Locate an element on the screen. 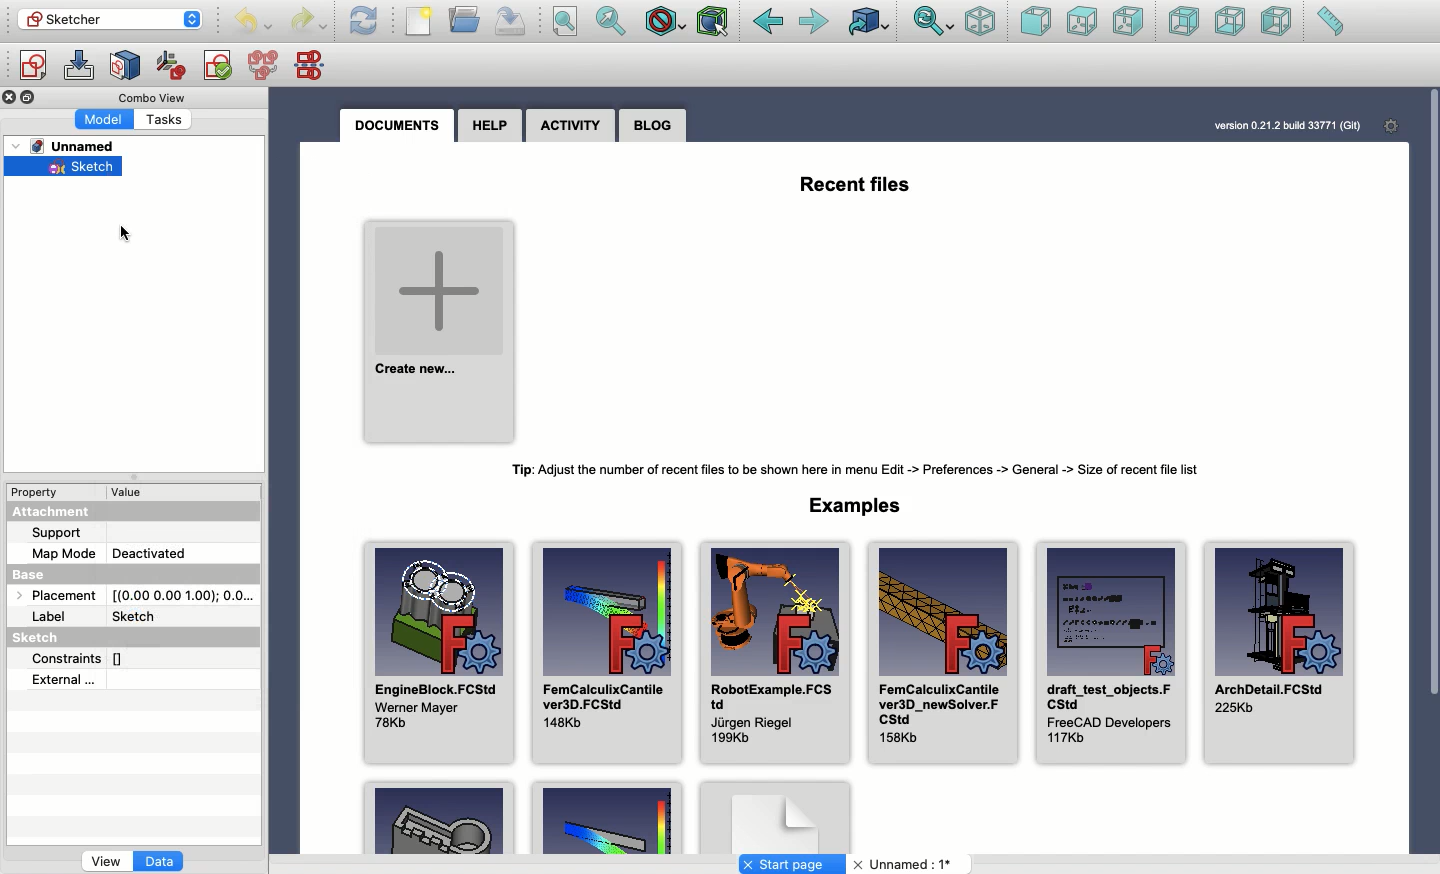 The width and height of the screenshot is (1440, 874). Help is located at coordinates (490, 125).